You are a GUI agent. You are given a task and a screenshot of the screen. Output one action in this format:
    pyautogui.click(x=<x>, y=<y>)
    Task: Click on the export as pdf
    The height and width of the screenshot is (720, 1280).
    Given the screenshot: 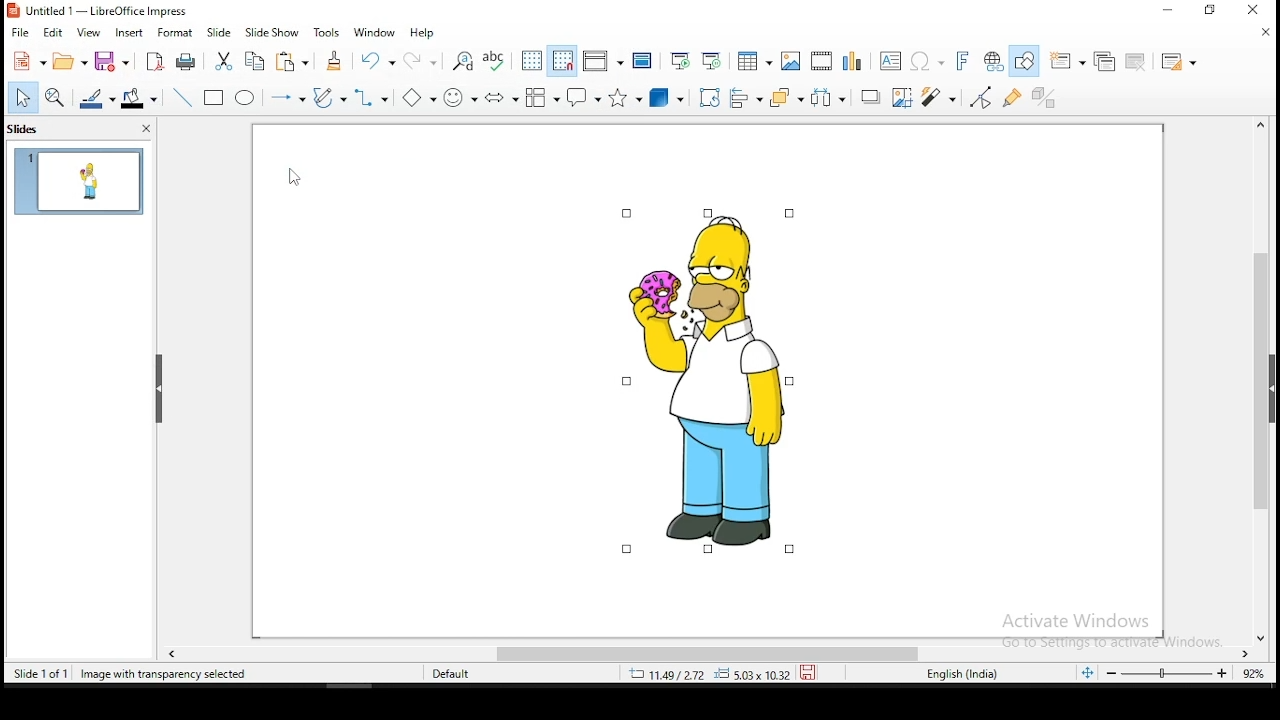 What is the action you would take?
    pyautogui.click(x=156, y=61)
    